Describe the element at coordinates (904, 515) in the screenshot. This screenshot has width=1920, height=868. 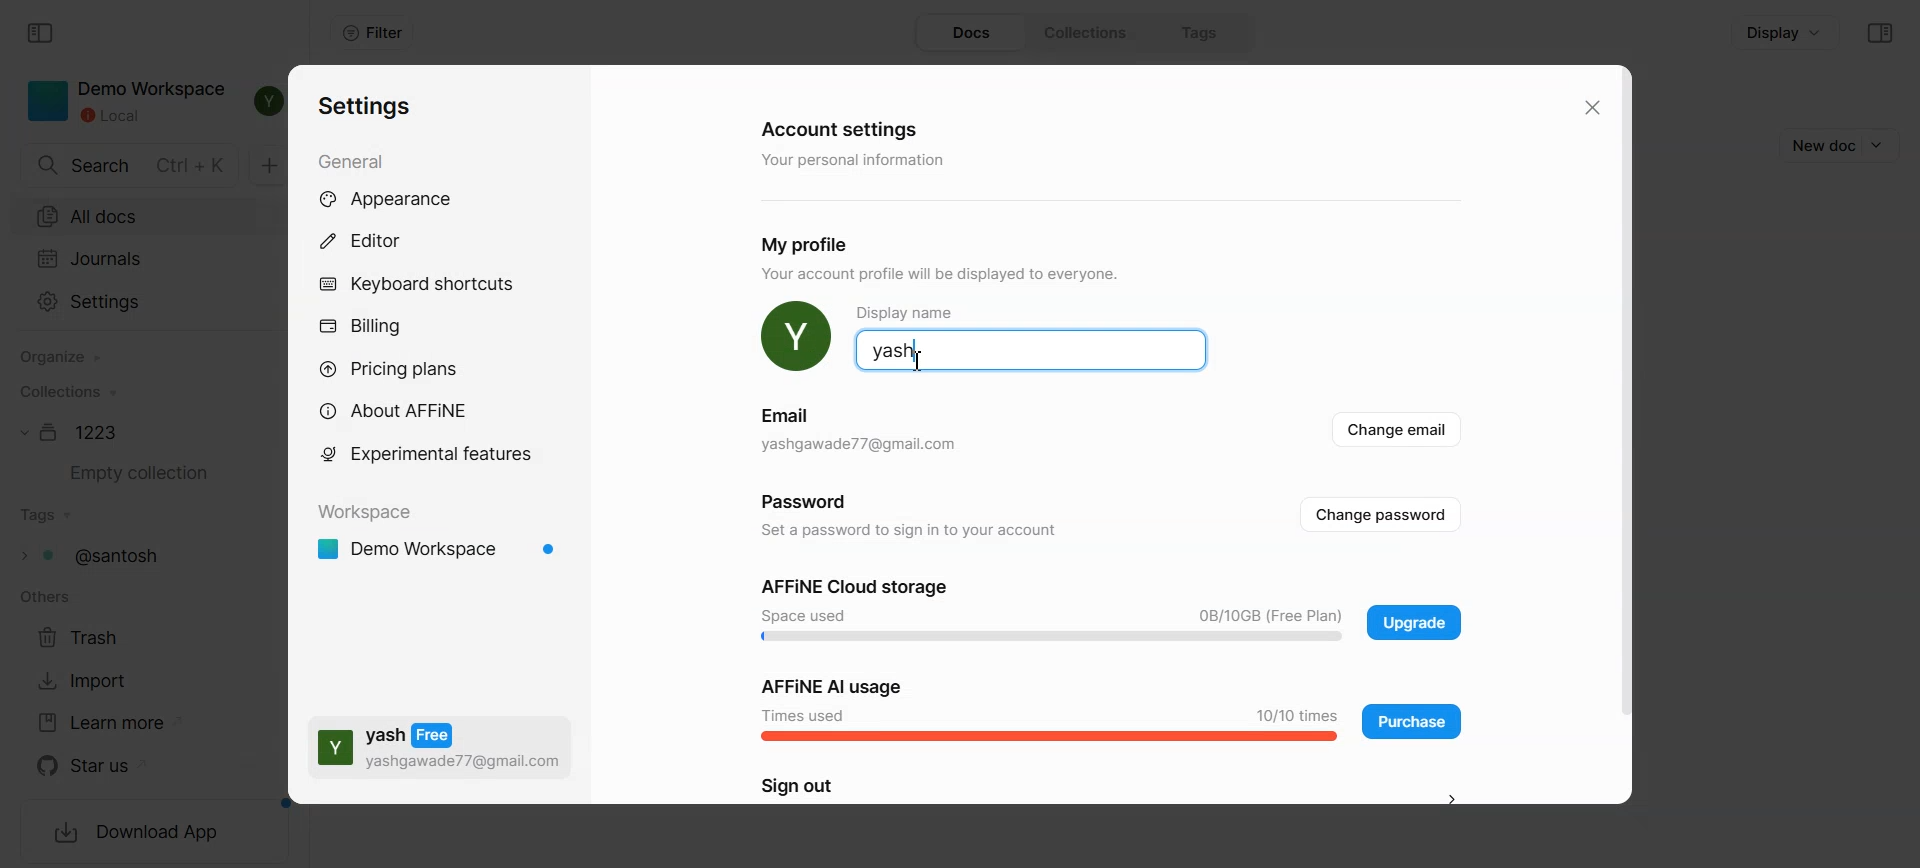
I see `Password Set a password to sign in to your account` at that location.